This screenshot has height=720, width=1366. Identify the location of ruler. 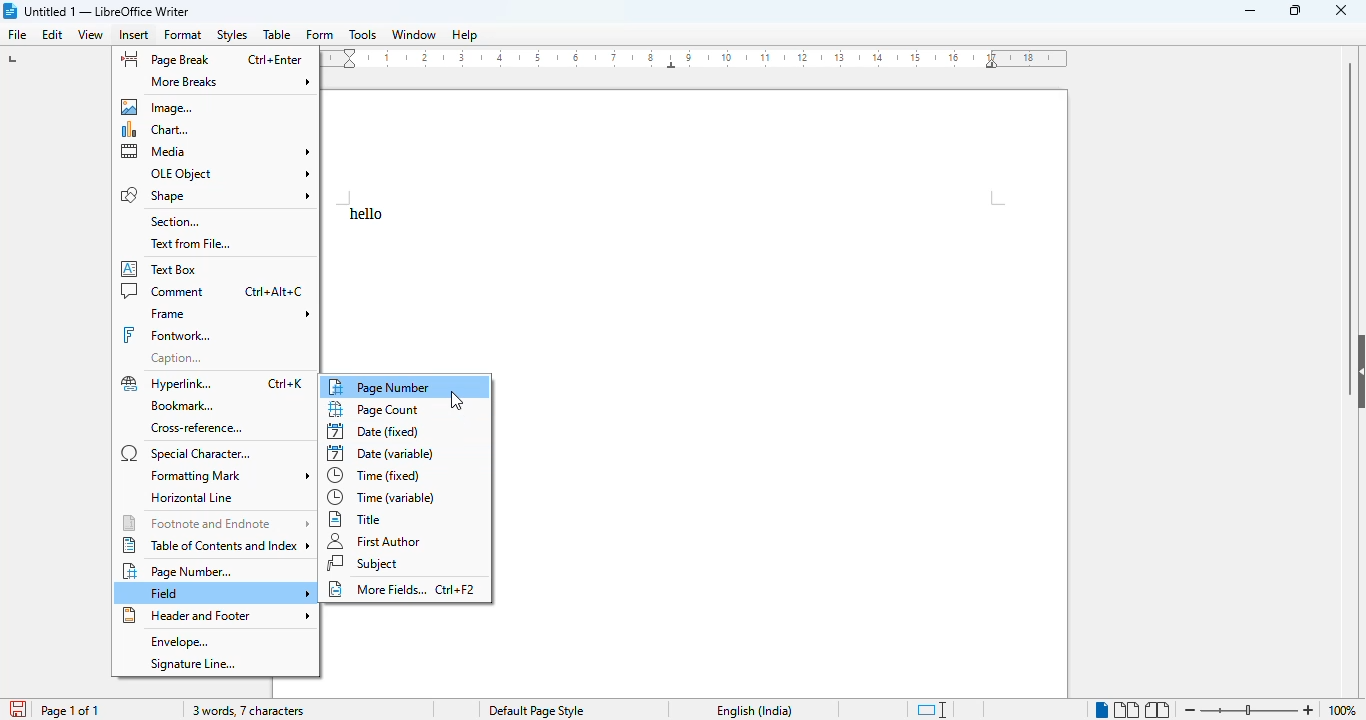
(696, 57).